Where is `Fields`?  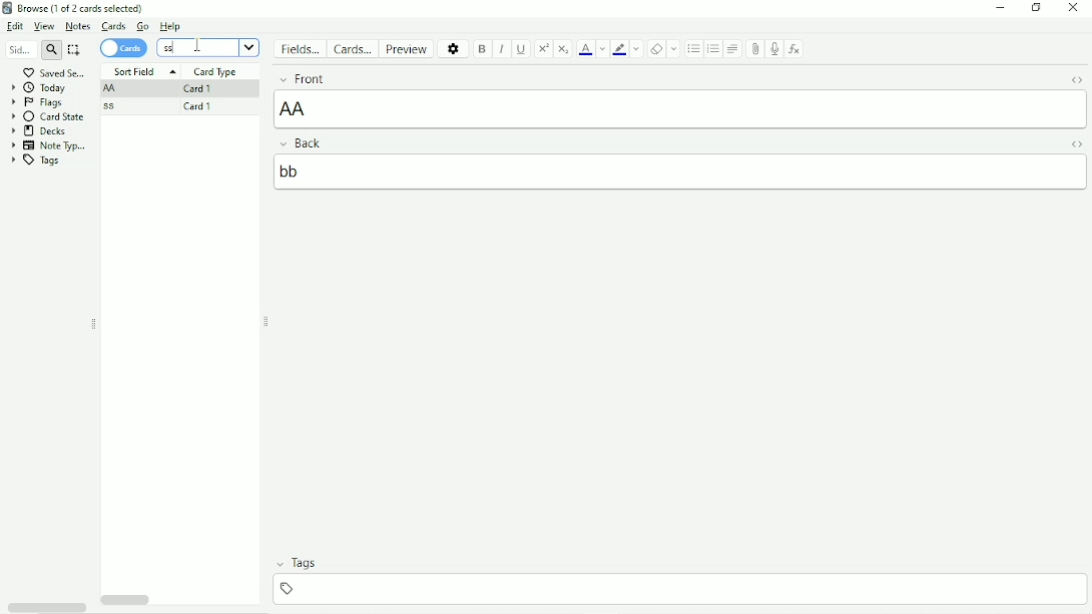 Fields is located at coordinates (302, 49).